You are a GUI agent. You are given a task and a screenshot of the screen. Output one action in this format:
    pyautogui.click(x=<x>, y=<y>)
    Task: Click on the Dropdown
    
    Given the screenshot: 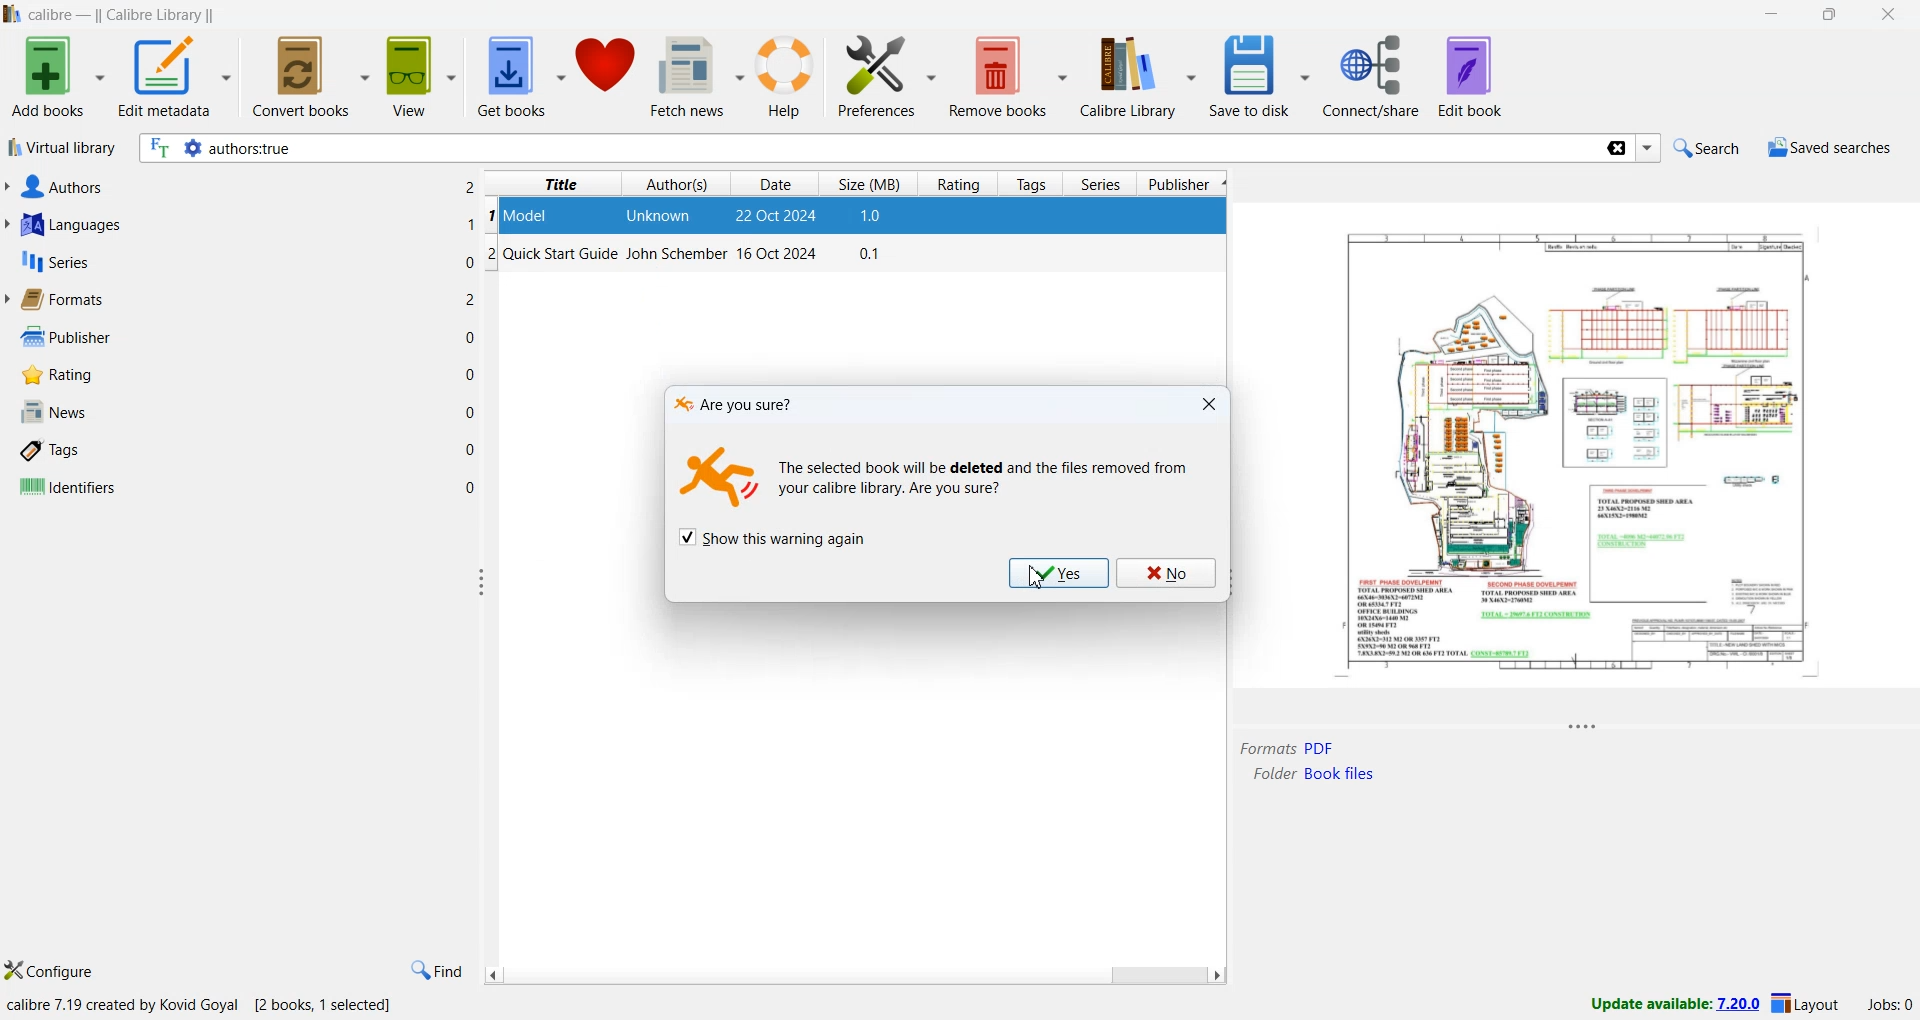 What is the action you would take?
    pyautogui.click(x=1650, y=149)
    